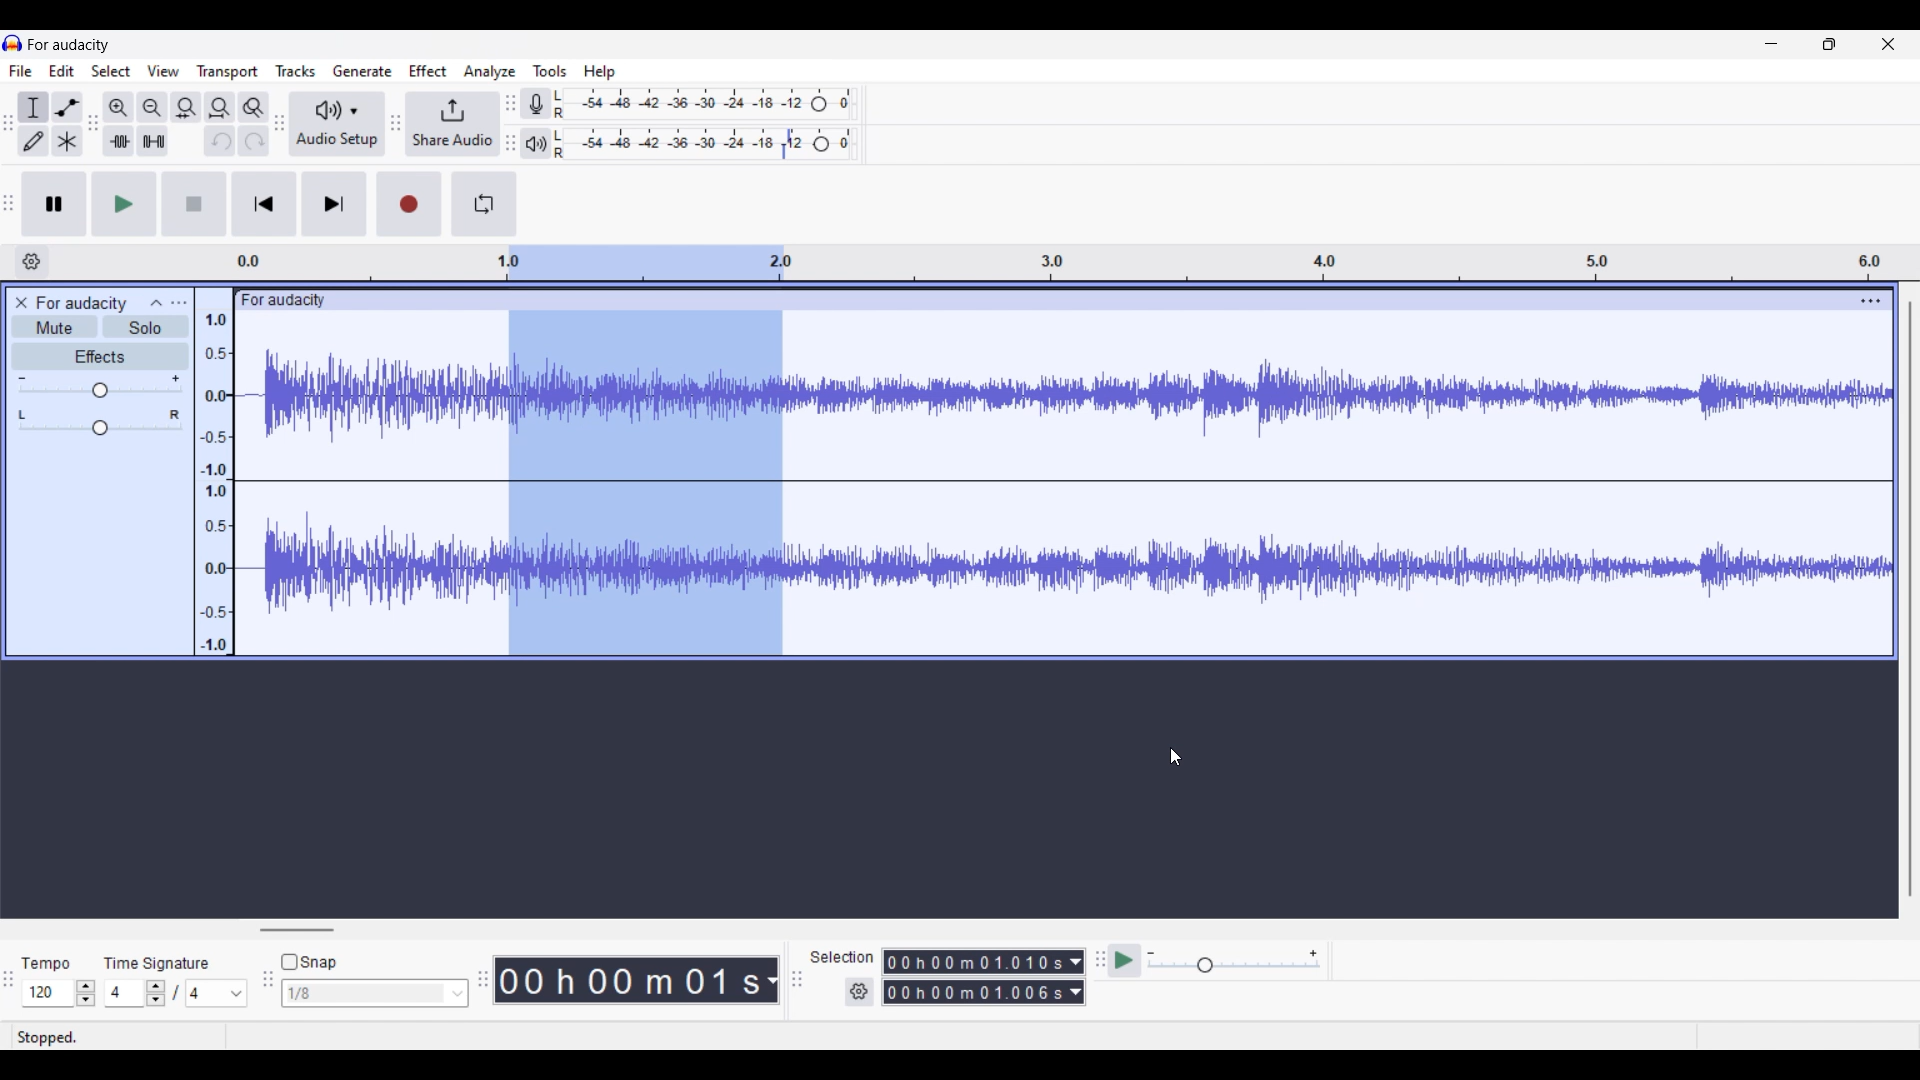  I want to click on Redo, so click(255, 141).